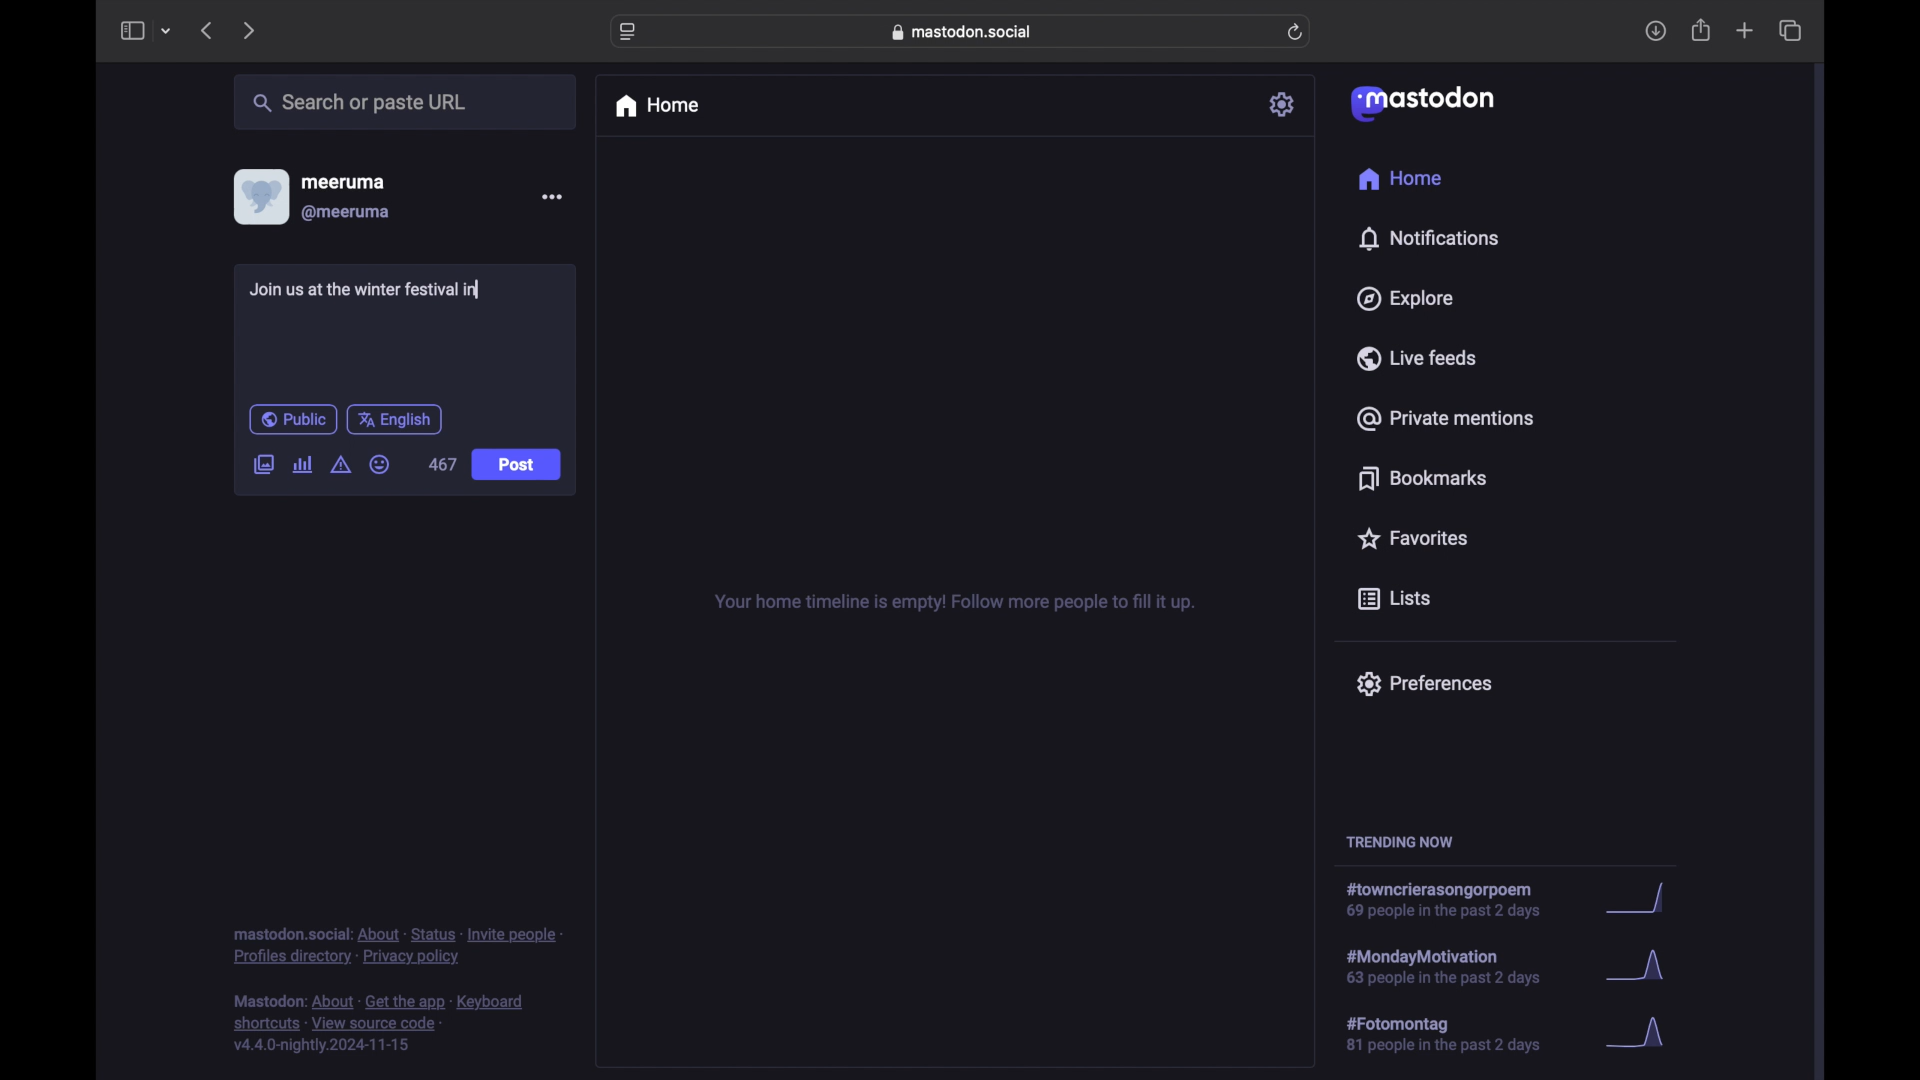  Describe the element at coordinates (1642, 1034) in the screenshot. I see `graph` at that location.